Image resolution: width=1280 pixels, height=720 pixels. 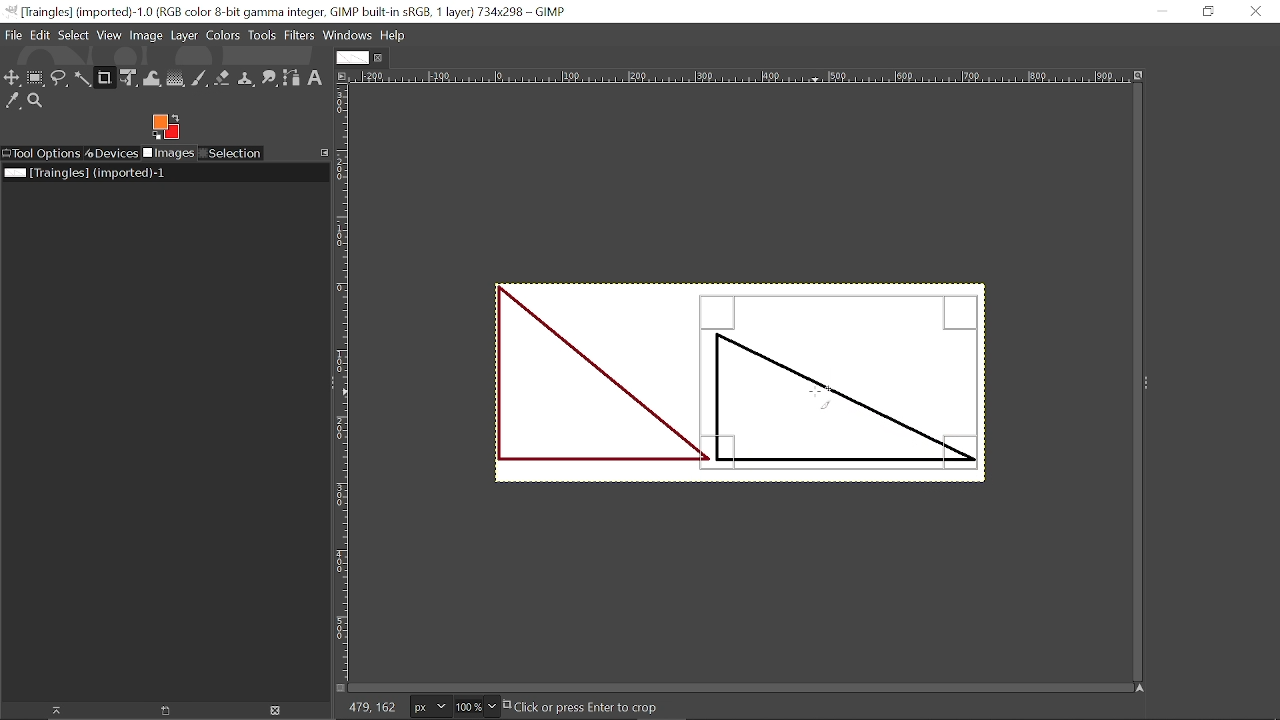 What do you see at coordinates (41, 154) in the screenshot?
I see `Tool options` at bounding box center [41, 154].